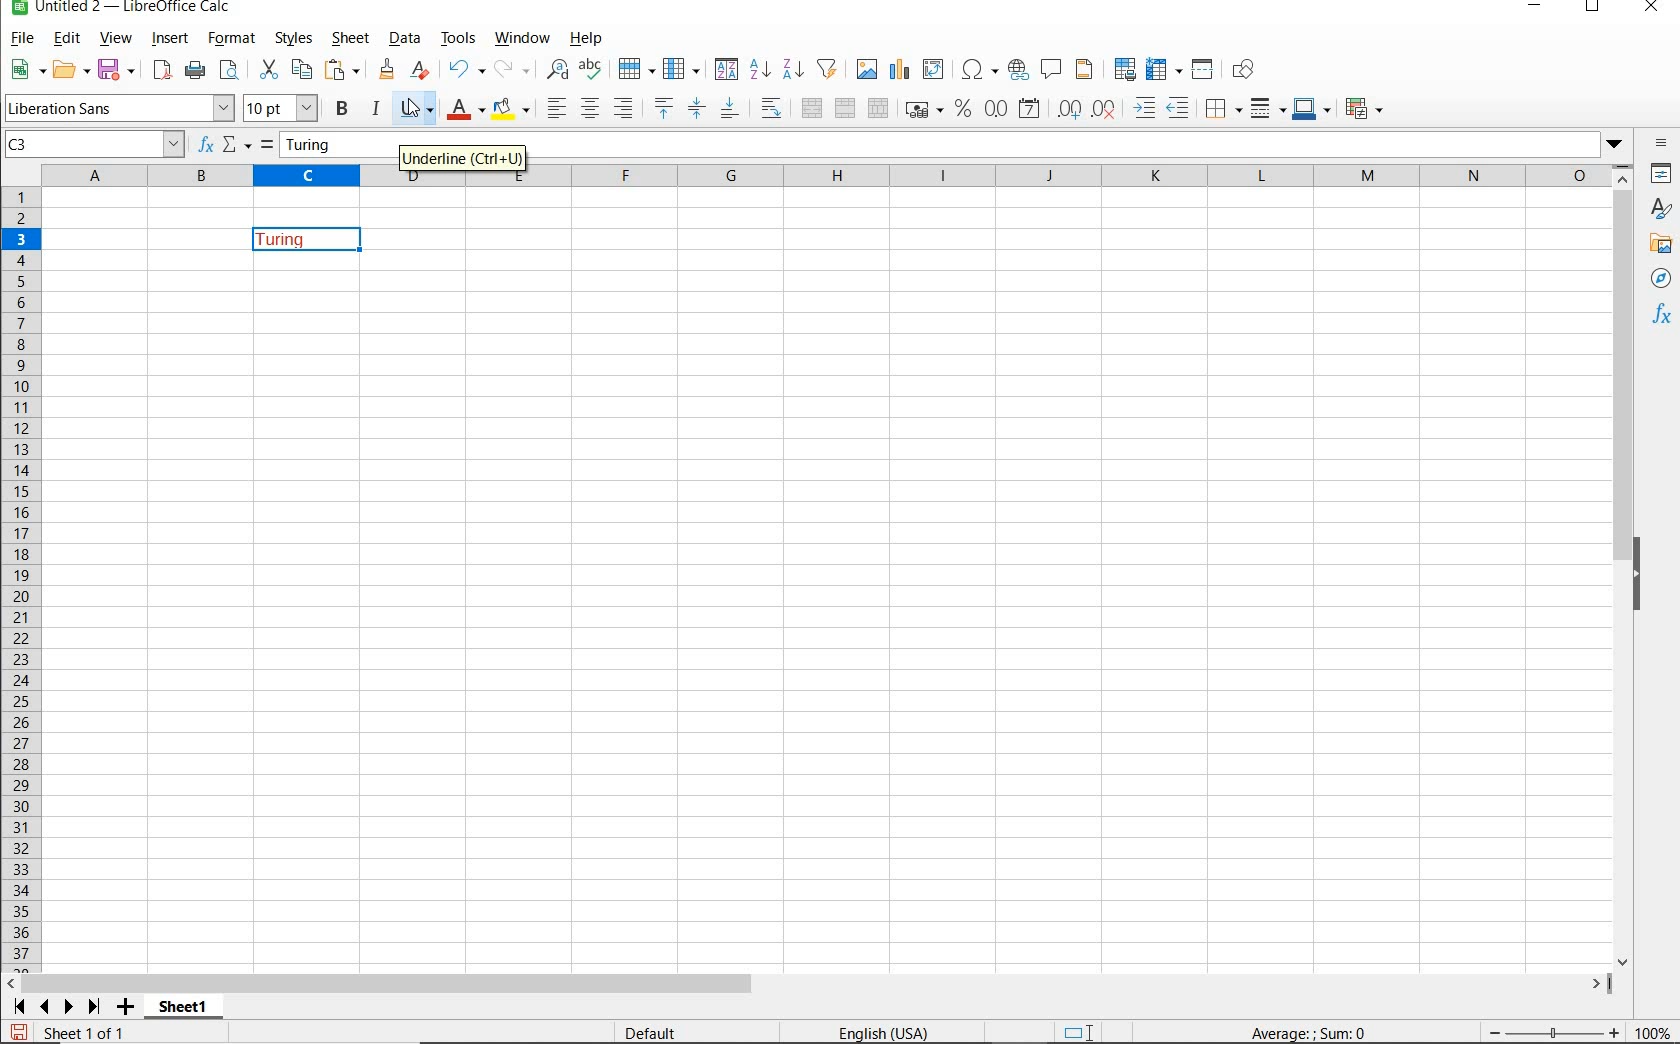  What do you see at coordinates (1018, 72) in the screenshot?
I see `INSERT HYPERLINK` at bounding box center [1018, 72].